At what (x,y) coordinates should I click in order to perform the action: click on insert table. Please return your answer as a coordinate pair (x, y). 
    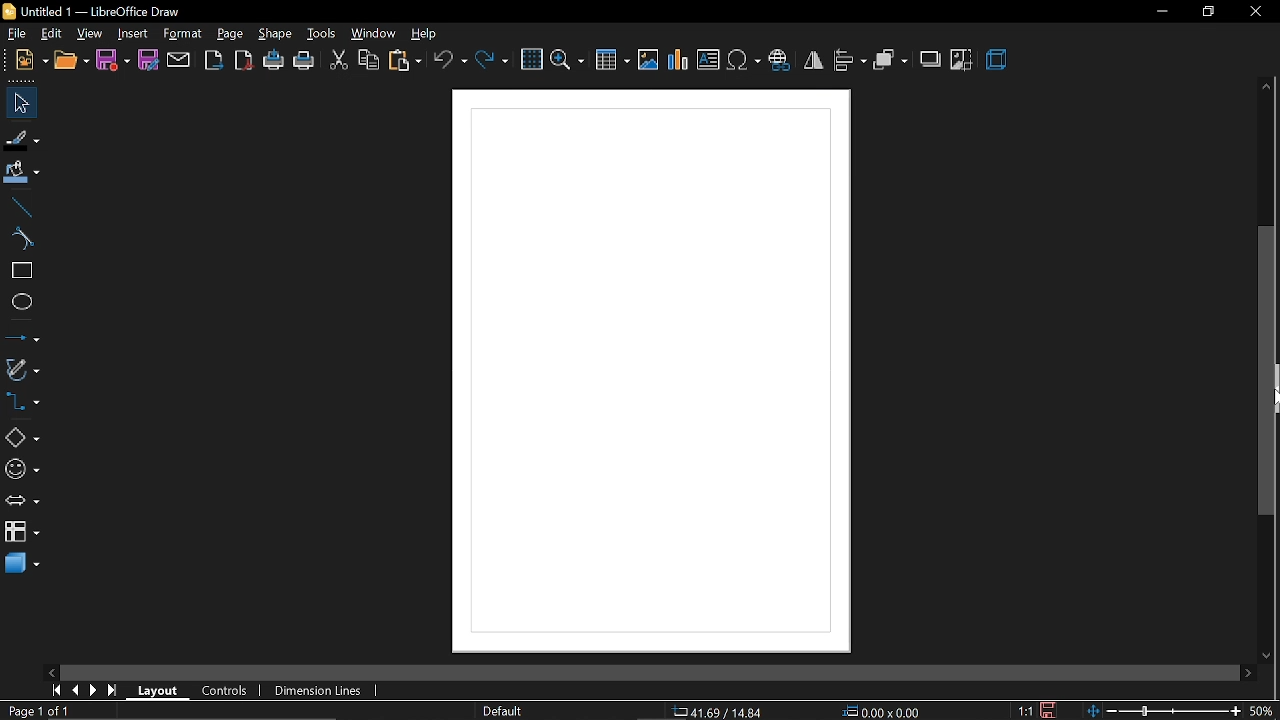
    Looking at the image, I should click on (611, 62).